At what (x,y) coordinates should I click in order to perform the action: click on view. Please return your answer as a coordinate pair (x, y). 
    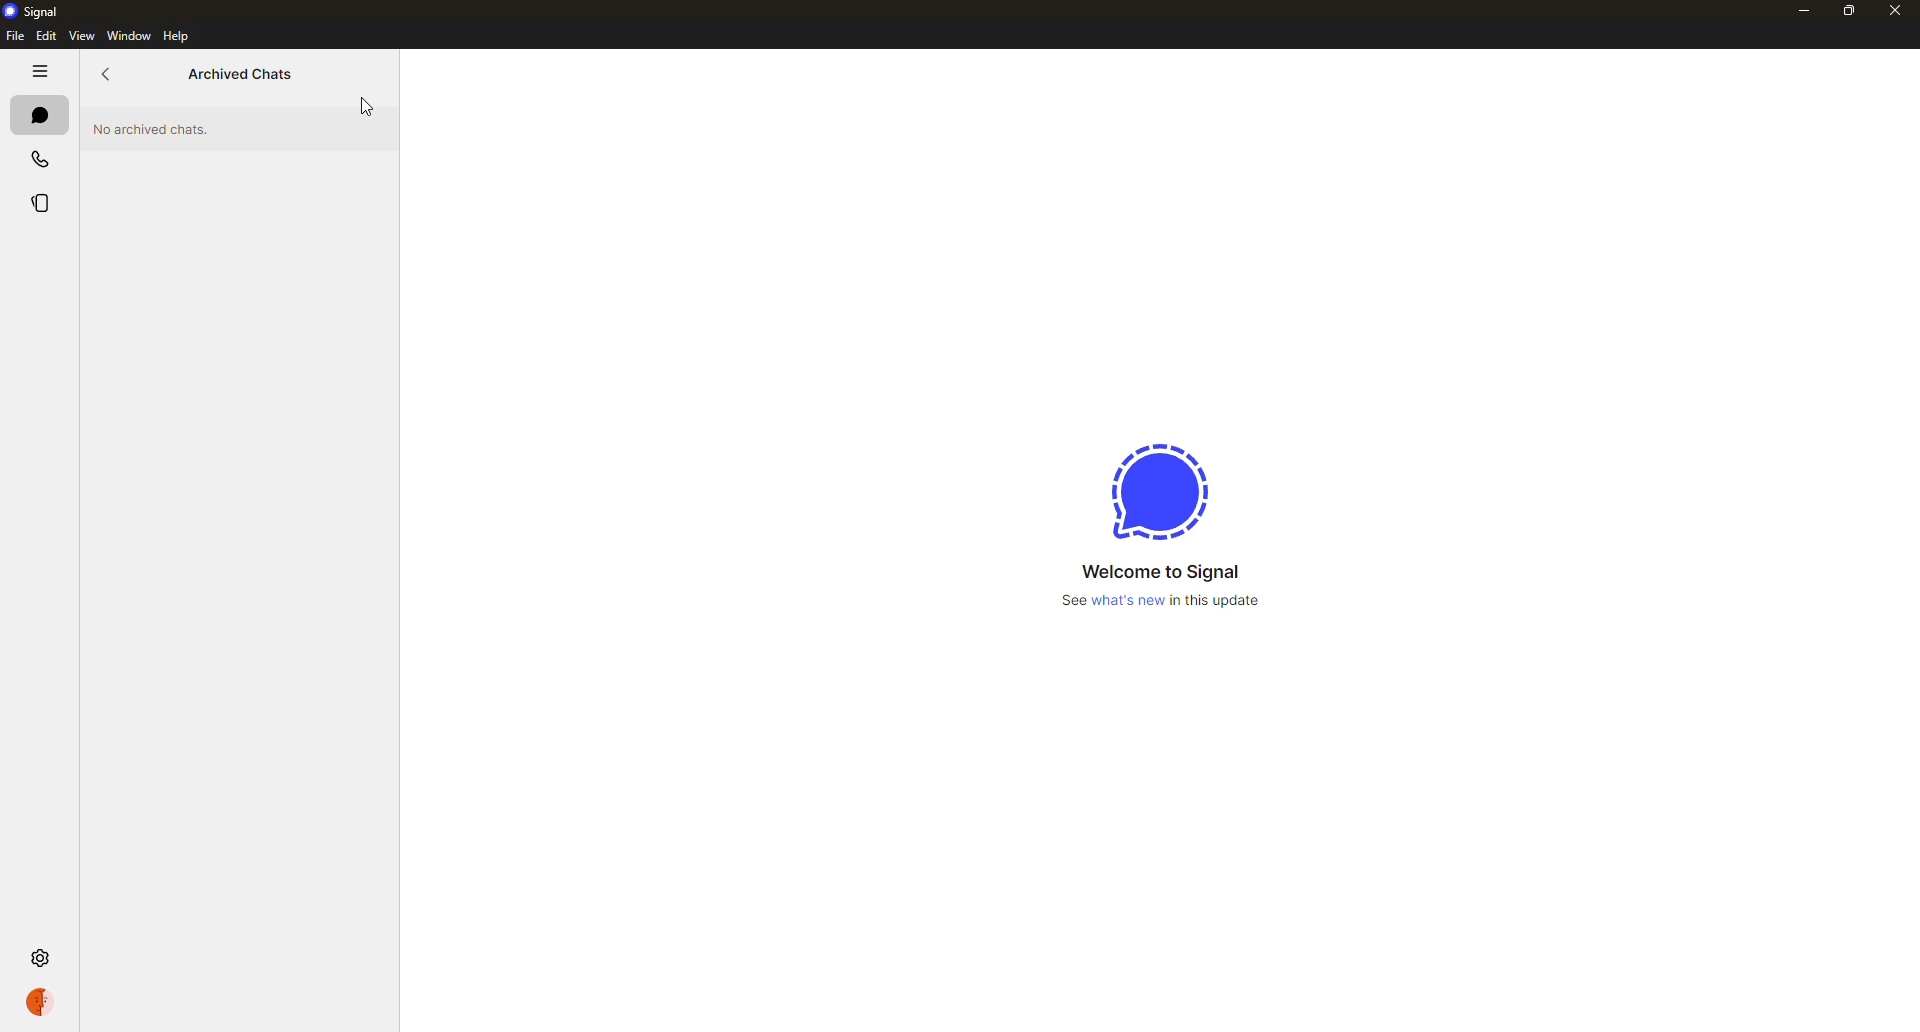
    Looking at the image, I should click on (84, 36).